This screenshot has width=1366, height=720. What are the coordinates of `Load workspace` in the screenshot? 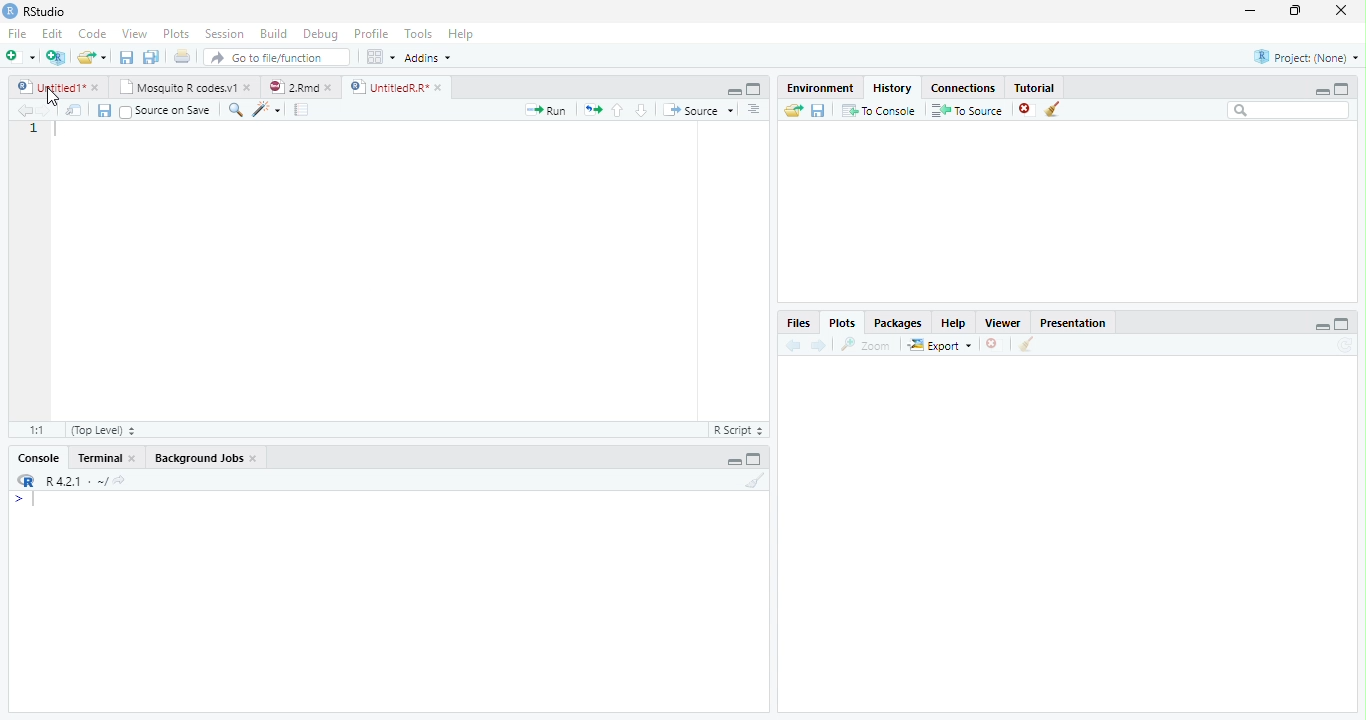 It's located at (791, 111).